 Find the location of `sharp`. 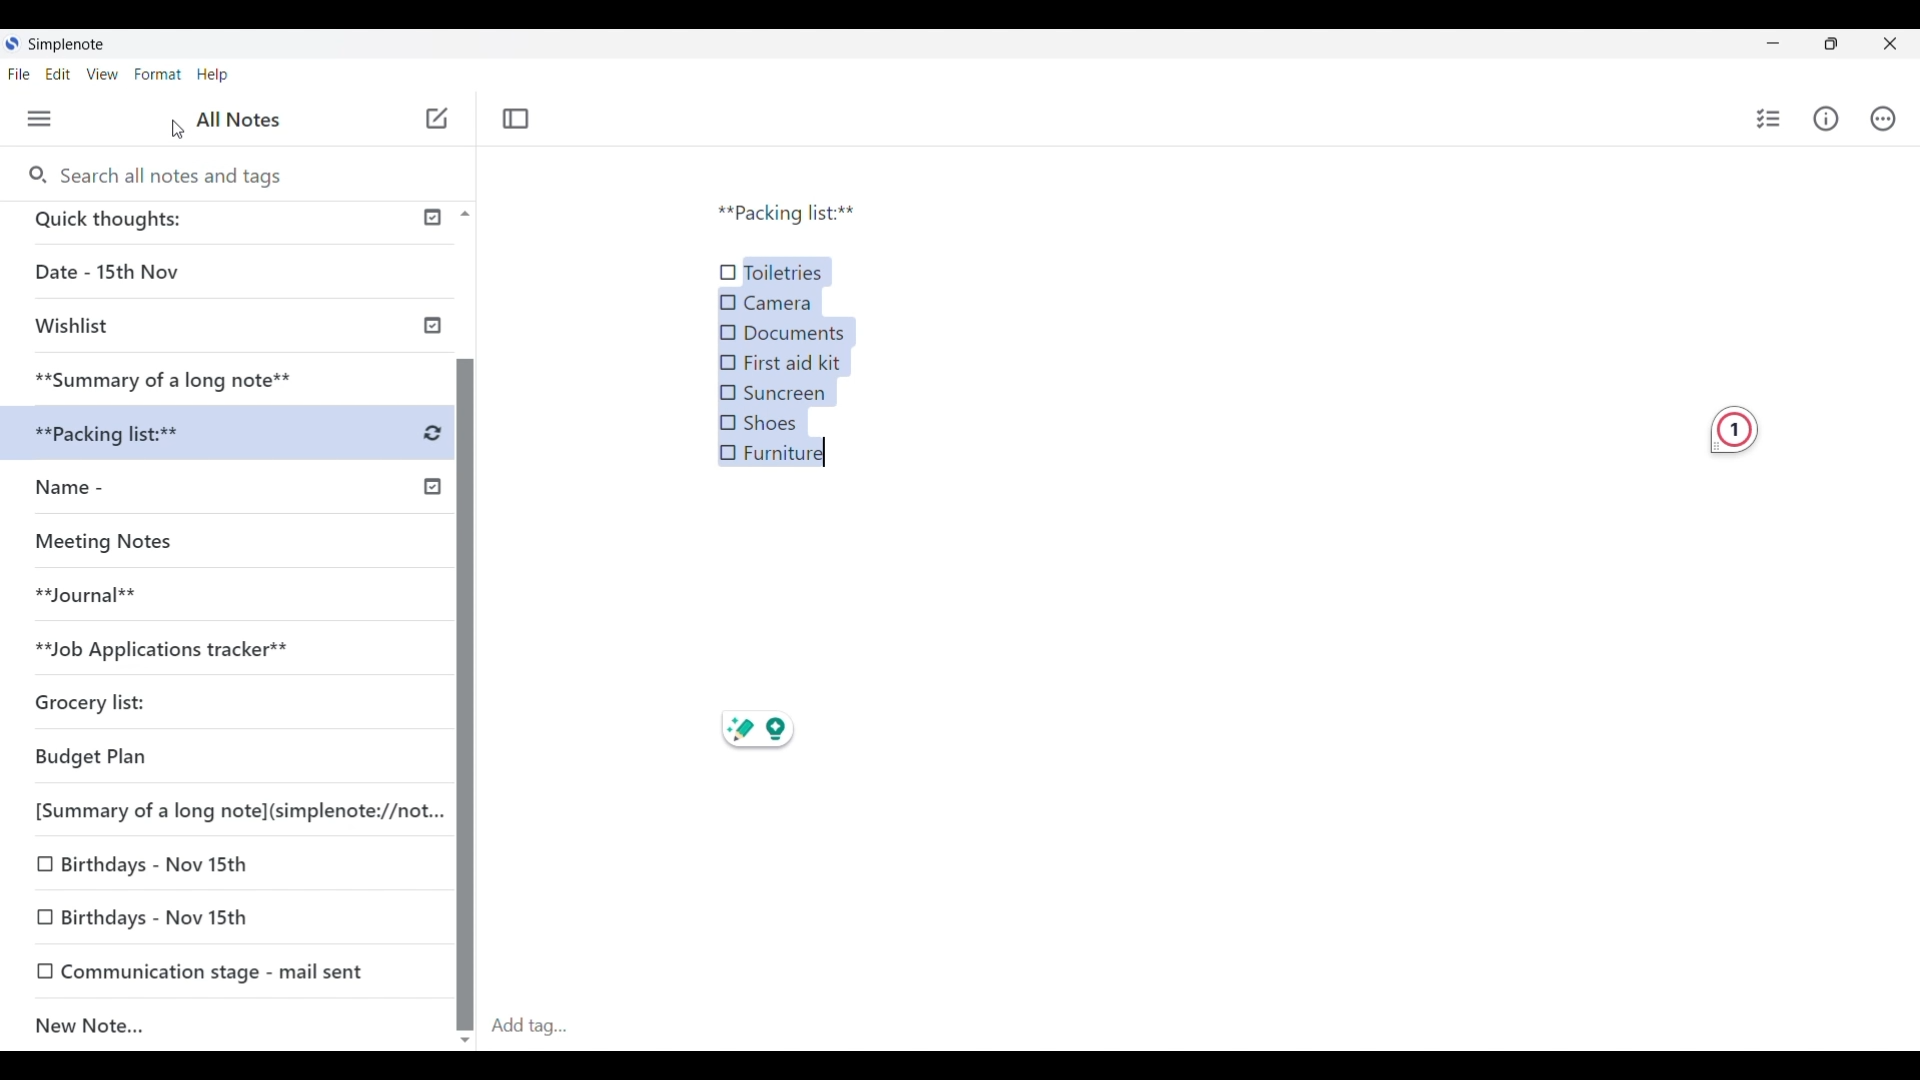

sharp is located at coordinates (739, 730).